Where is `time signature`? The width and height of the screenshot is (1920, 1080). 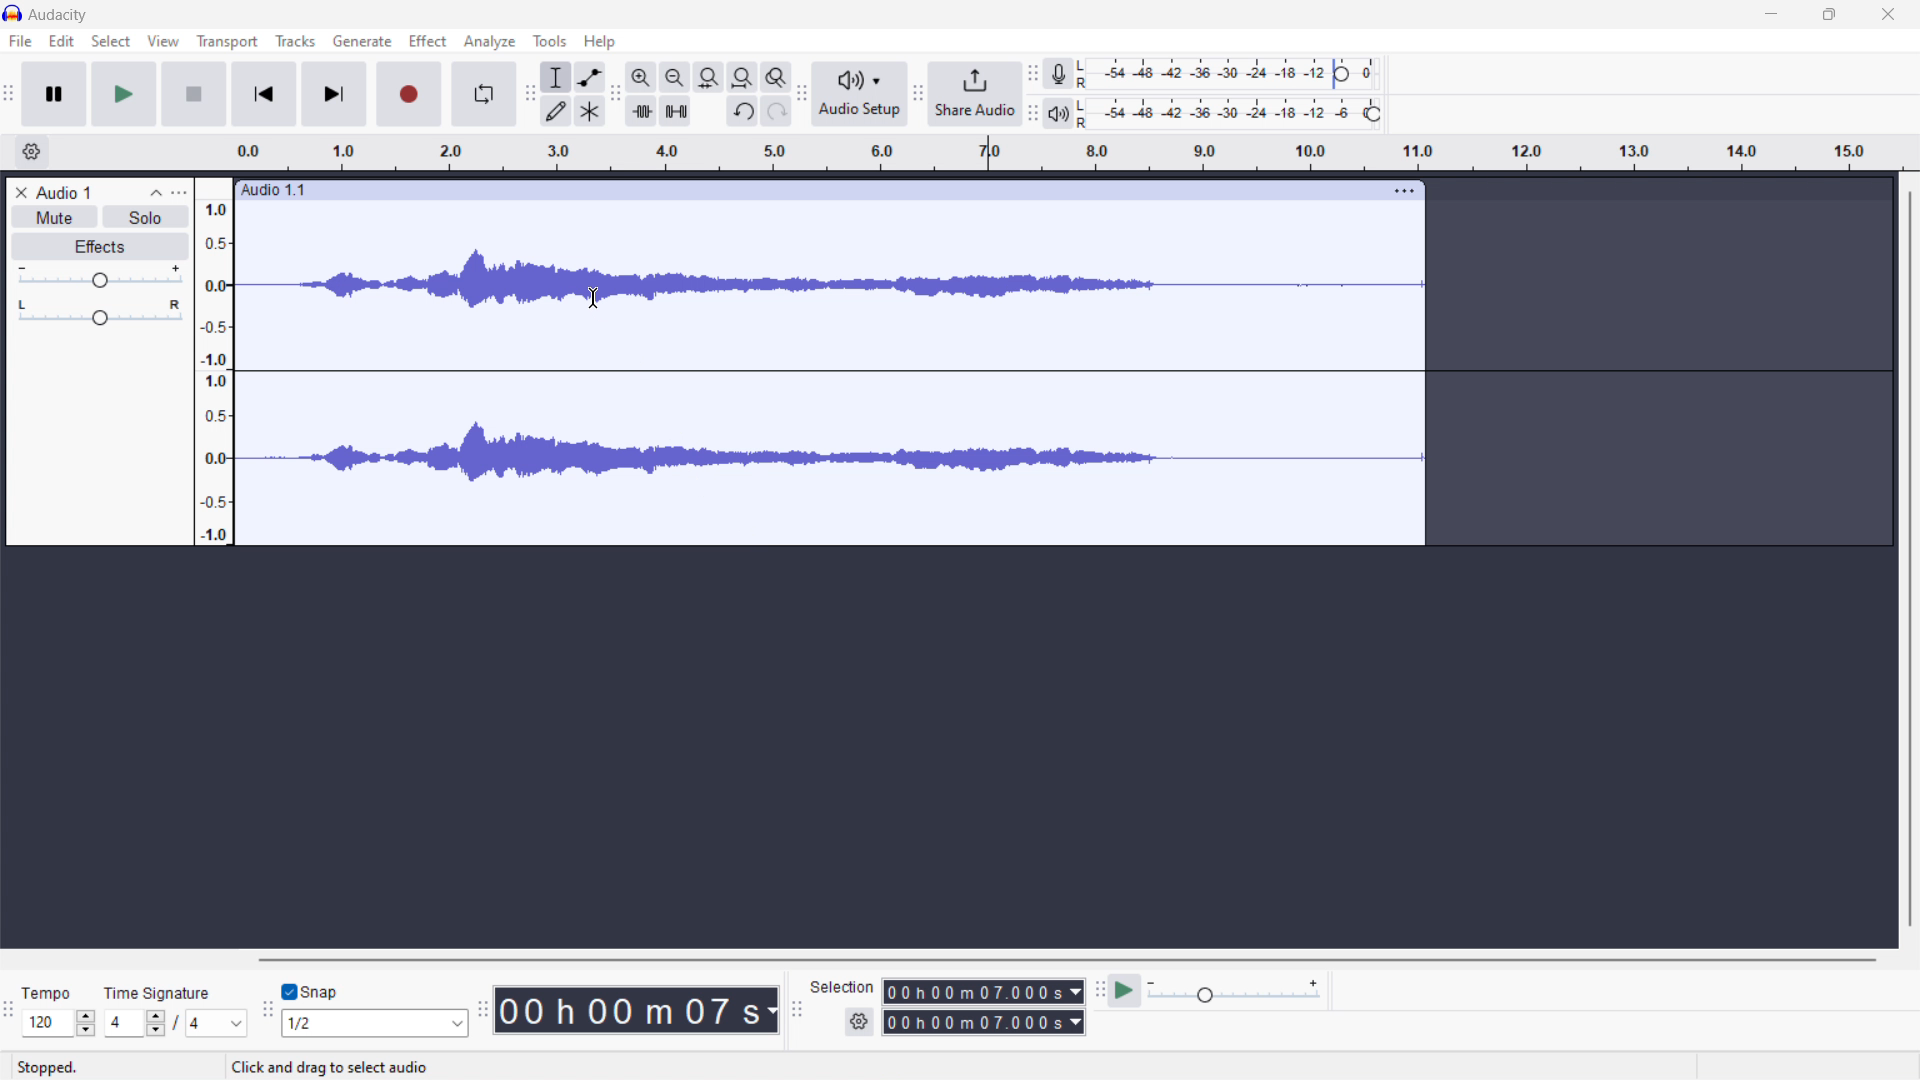 time signature is located at coordinates (1064, 150).